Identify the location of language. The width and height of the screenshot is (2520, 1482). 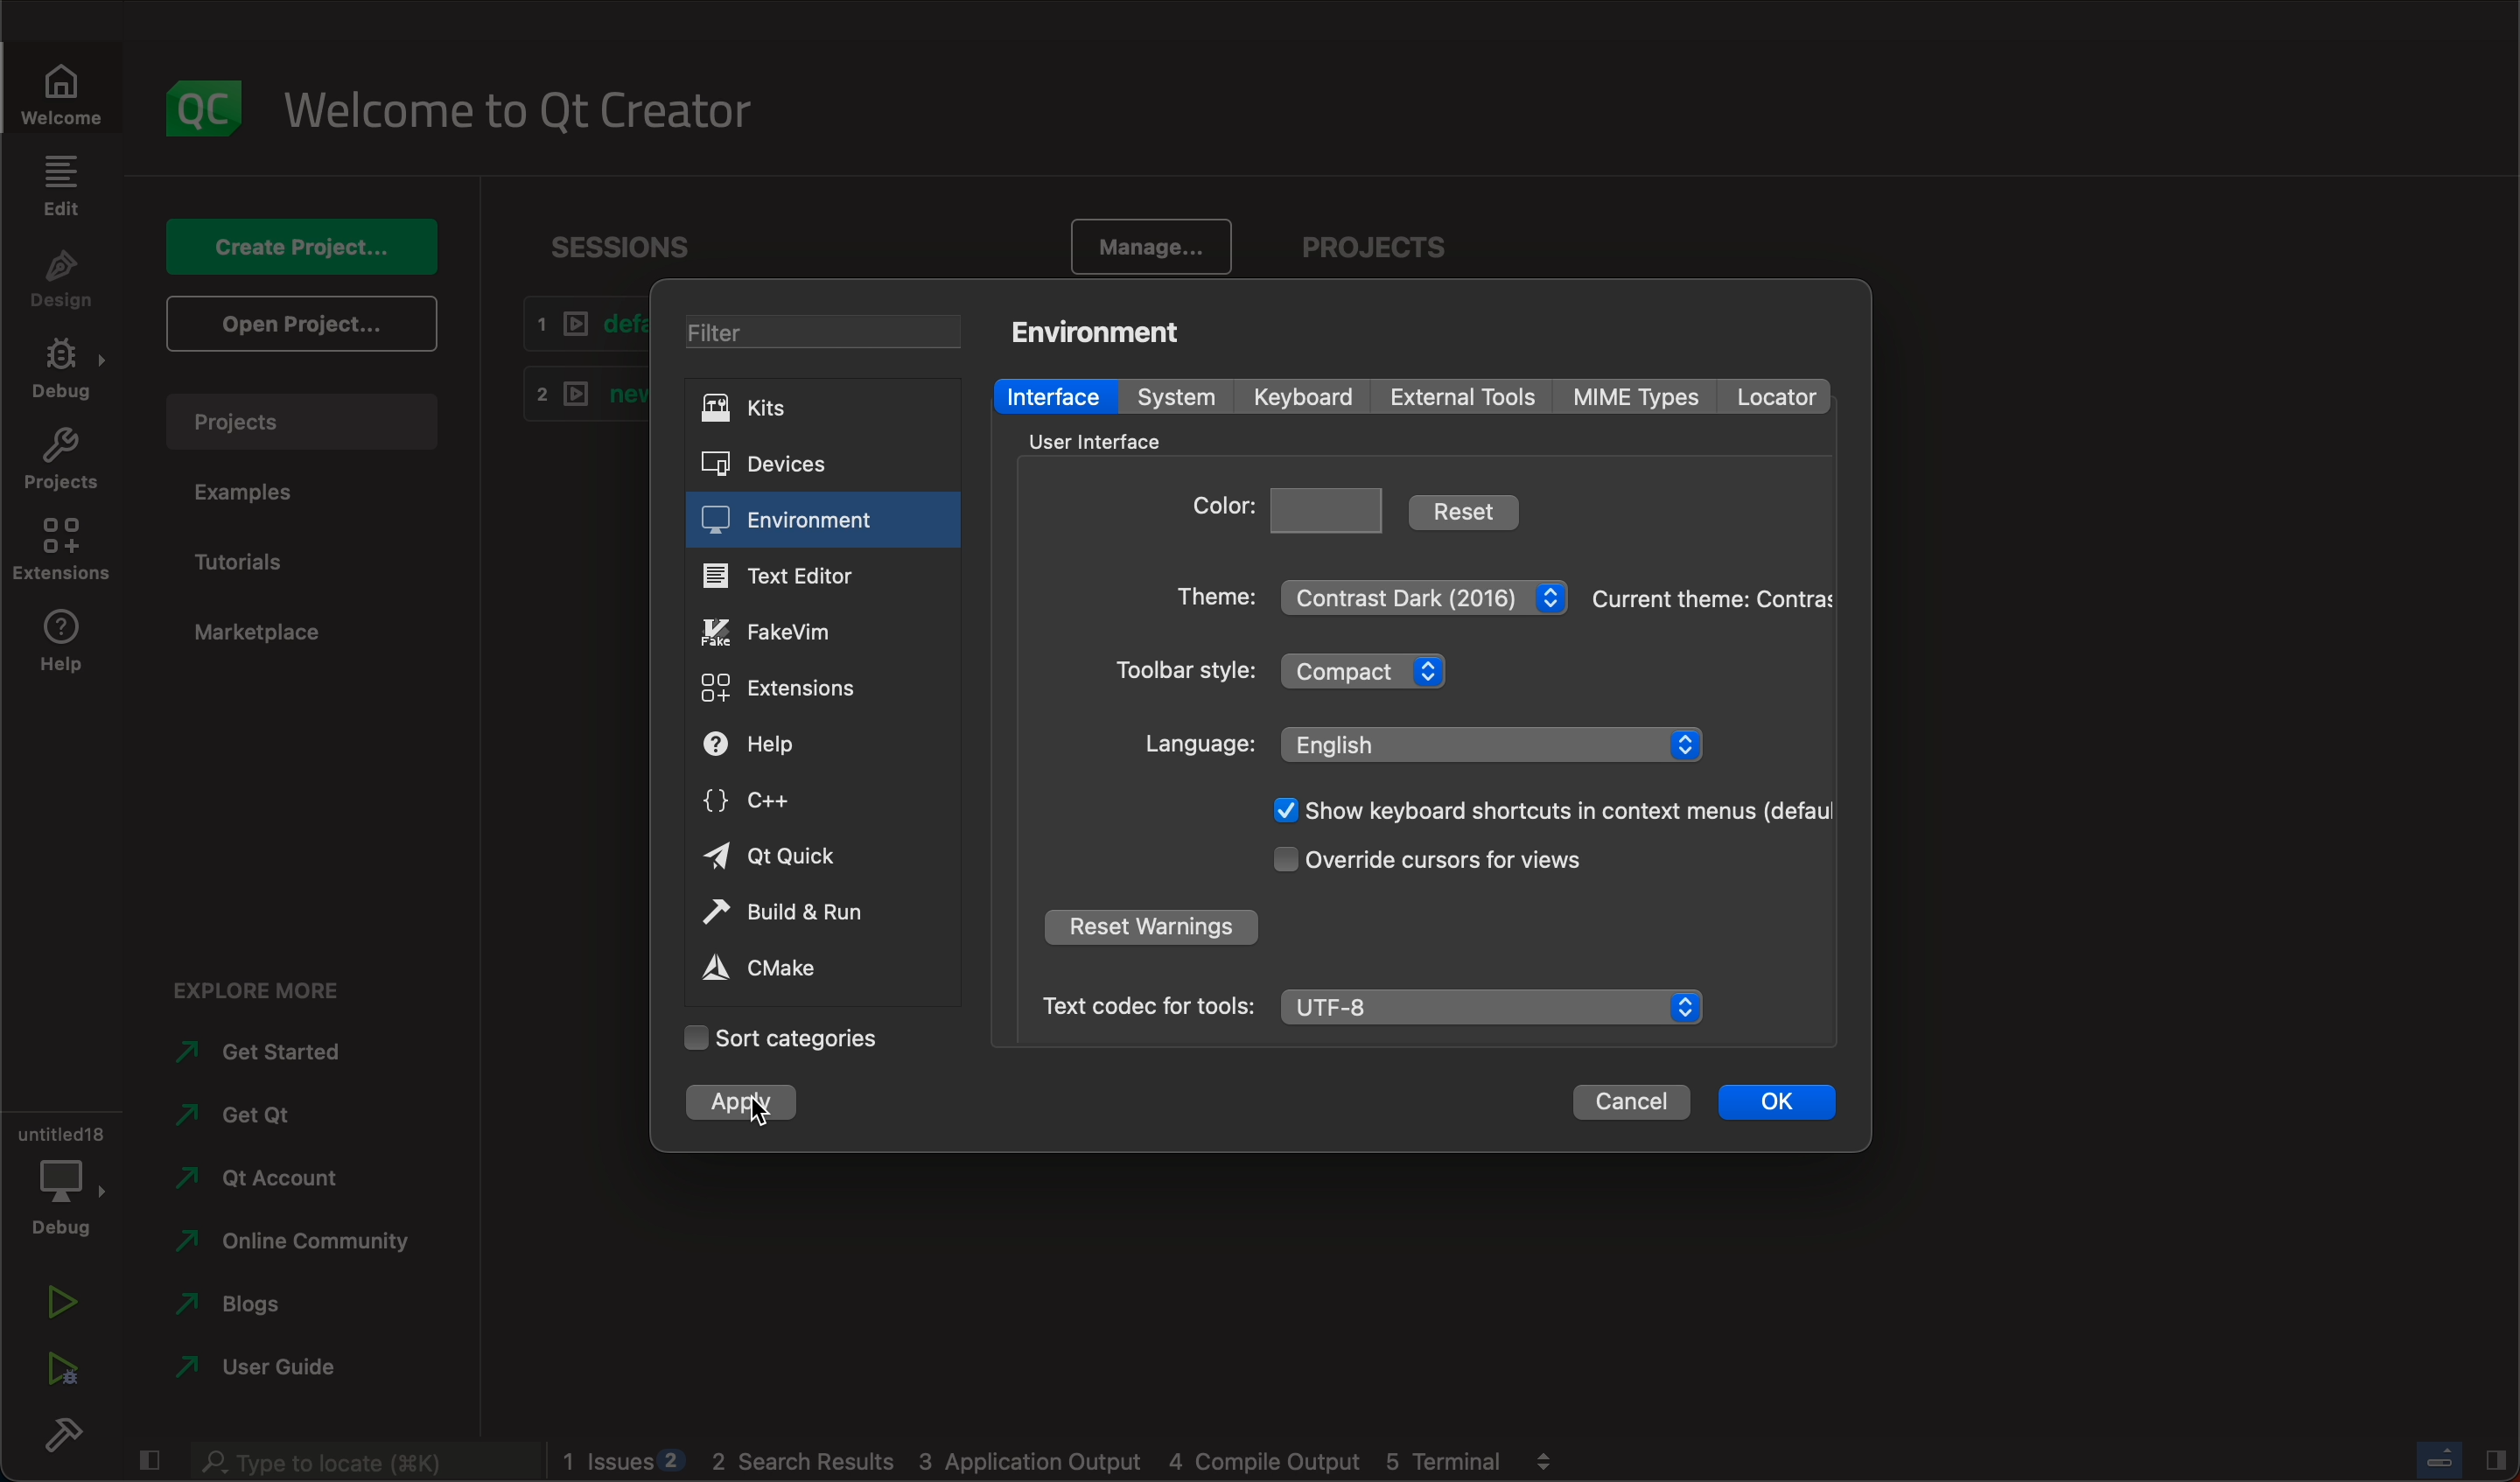
(1424, 743).